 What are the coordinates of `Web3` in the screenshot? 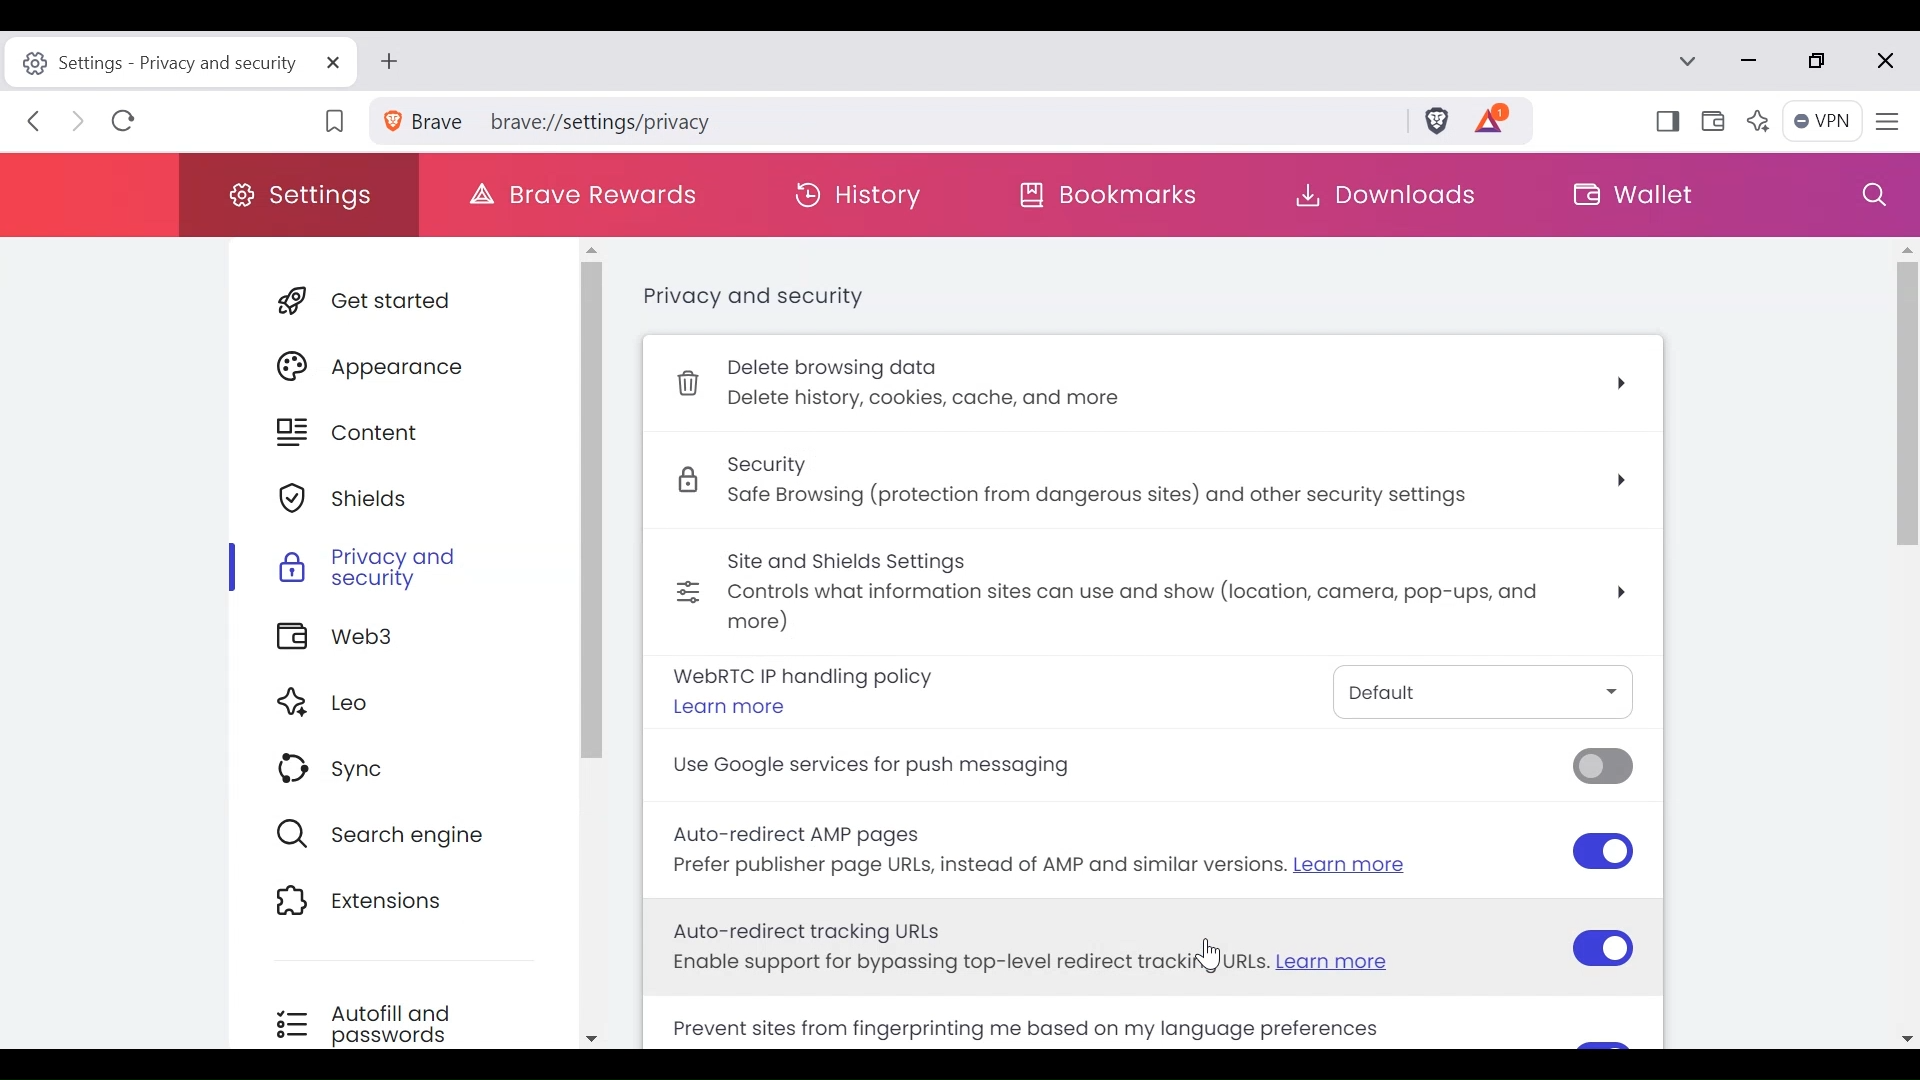 It's located at (394, 640).